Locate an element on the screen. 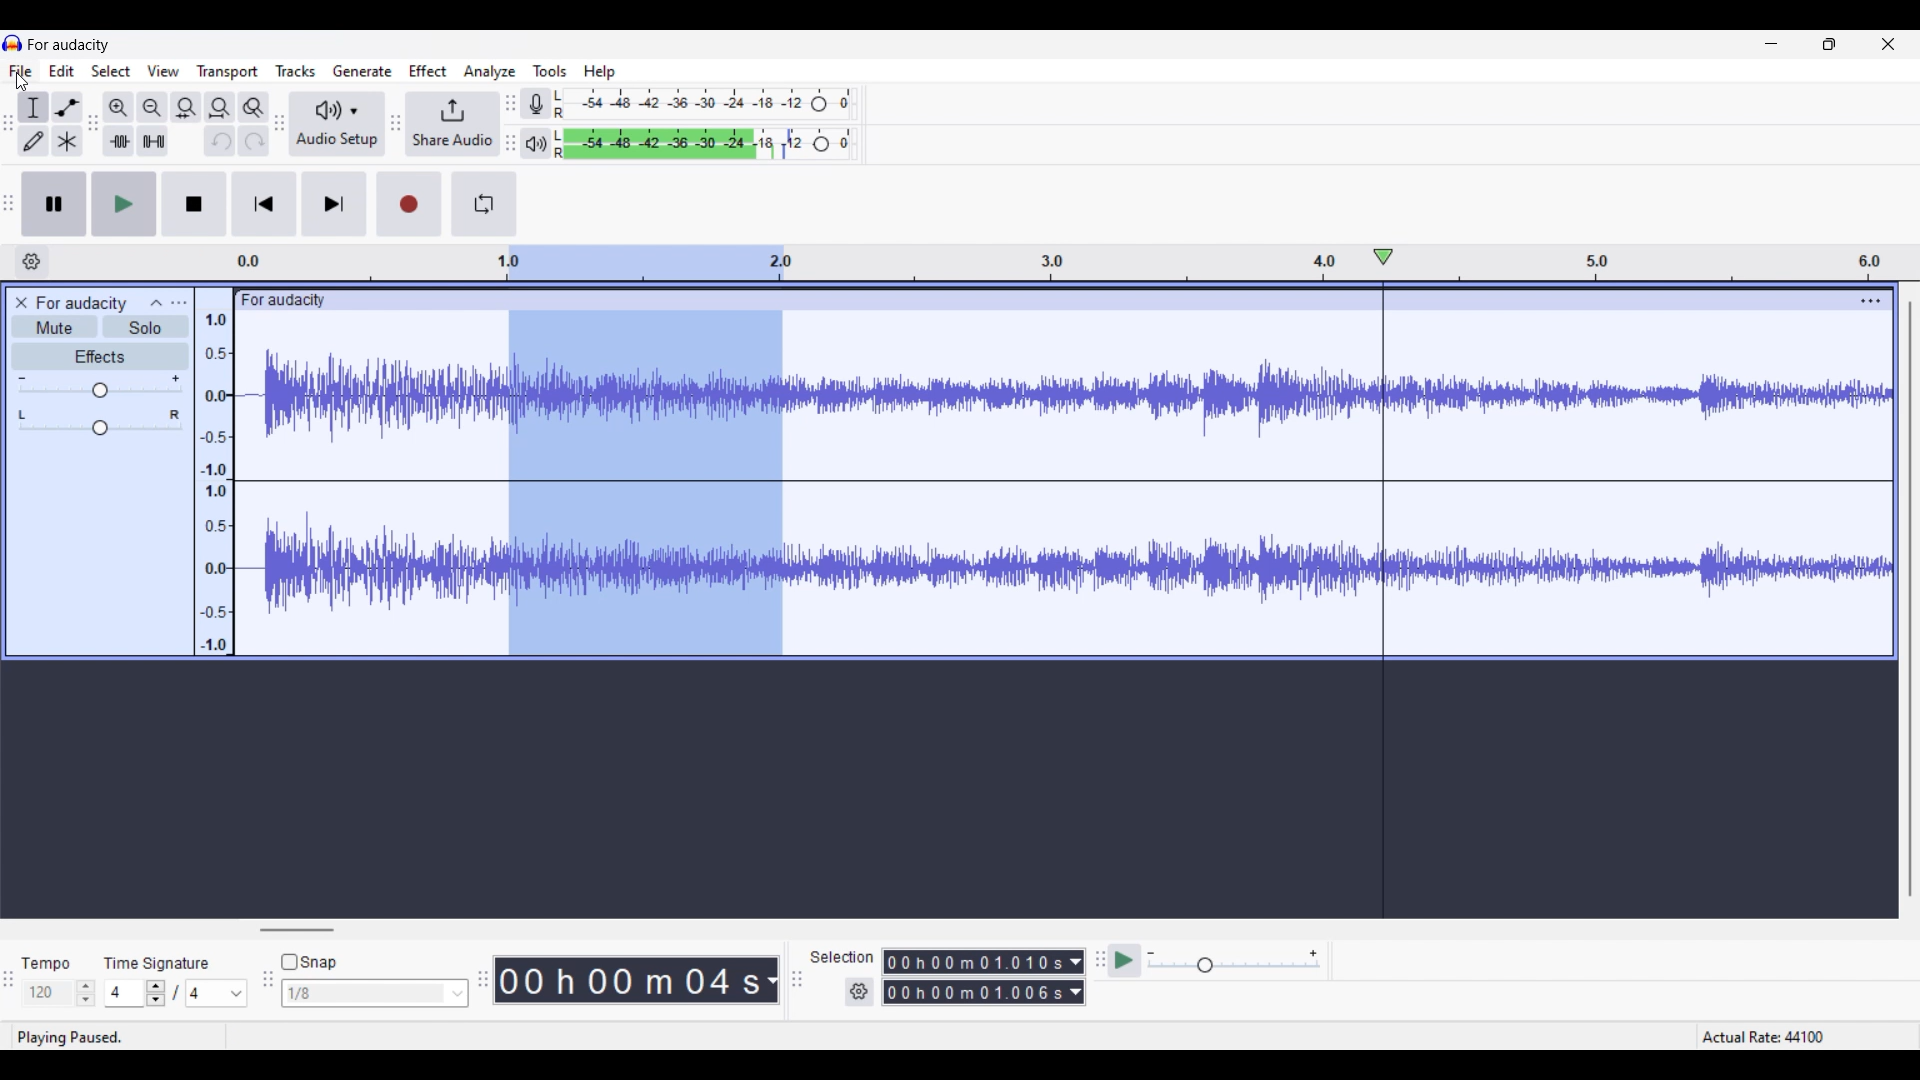 Image resolution: width=1920 pixels, height=1080 pixels. Play/Play once is located at coordinates (124, 204).